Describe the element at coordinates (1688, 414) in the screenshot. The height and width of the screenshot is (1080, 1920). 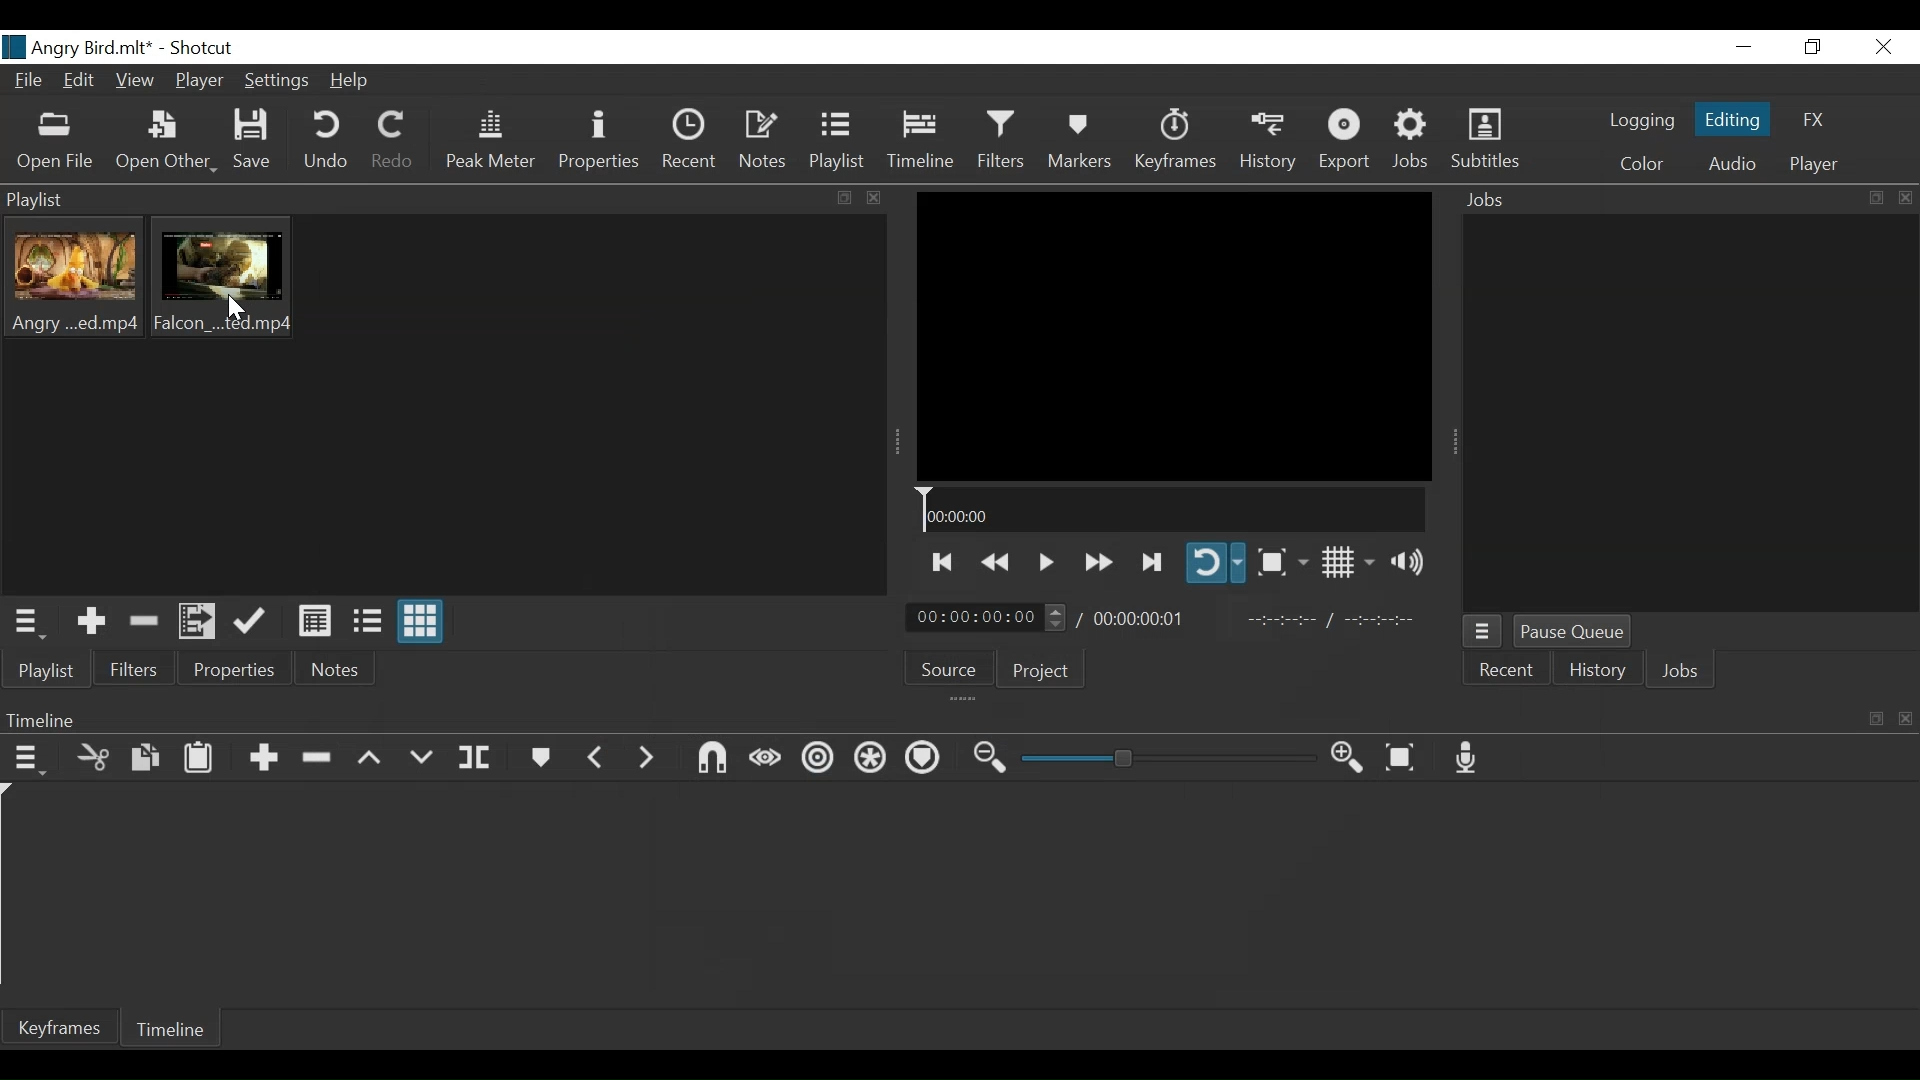
I see `Jobs Panel` at that location.